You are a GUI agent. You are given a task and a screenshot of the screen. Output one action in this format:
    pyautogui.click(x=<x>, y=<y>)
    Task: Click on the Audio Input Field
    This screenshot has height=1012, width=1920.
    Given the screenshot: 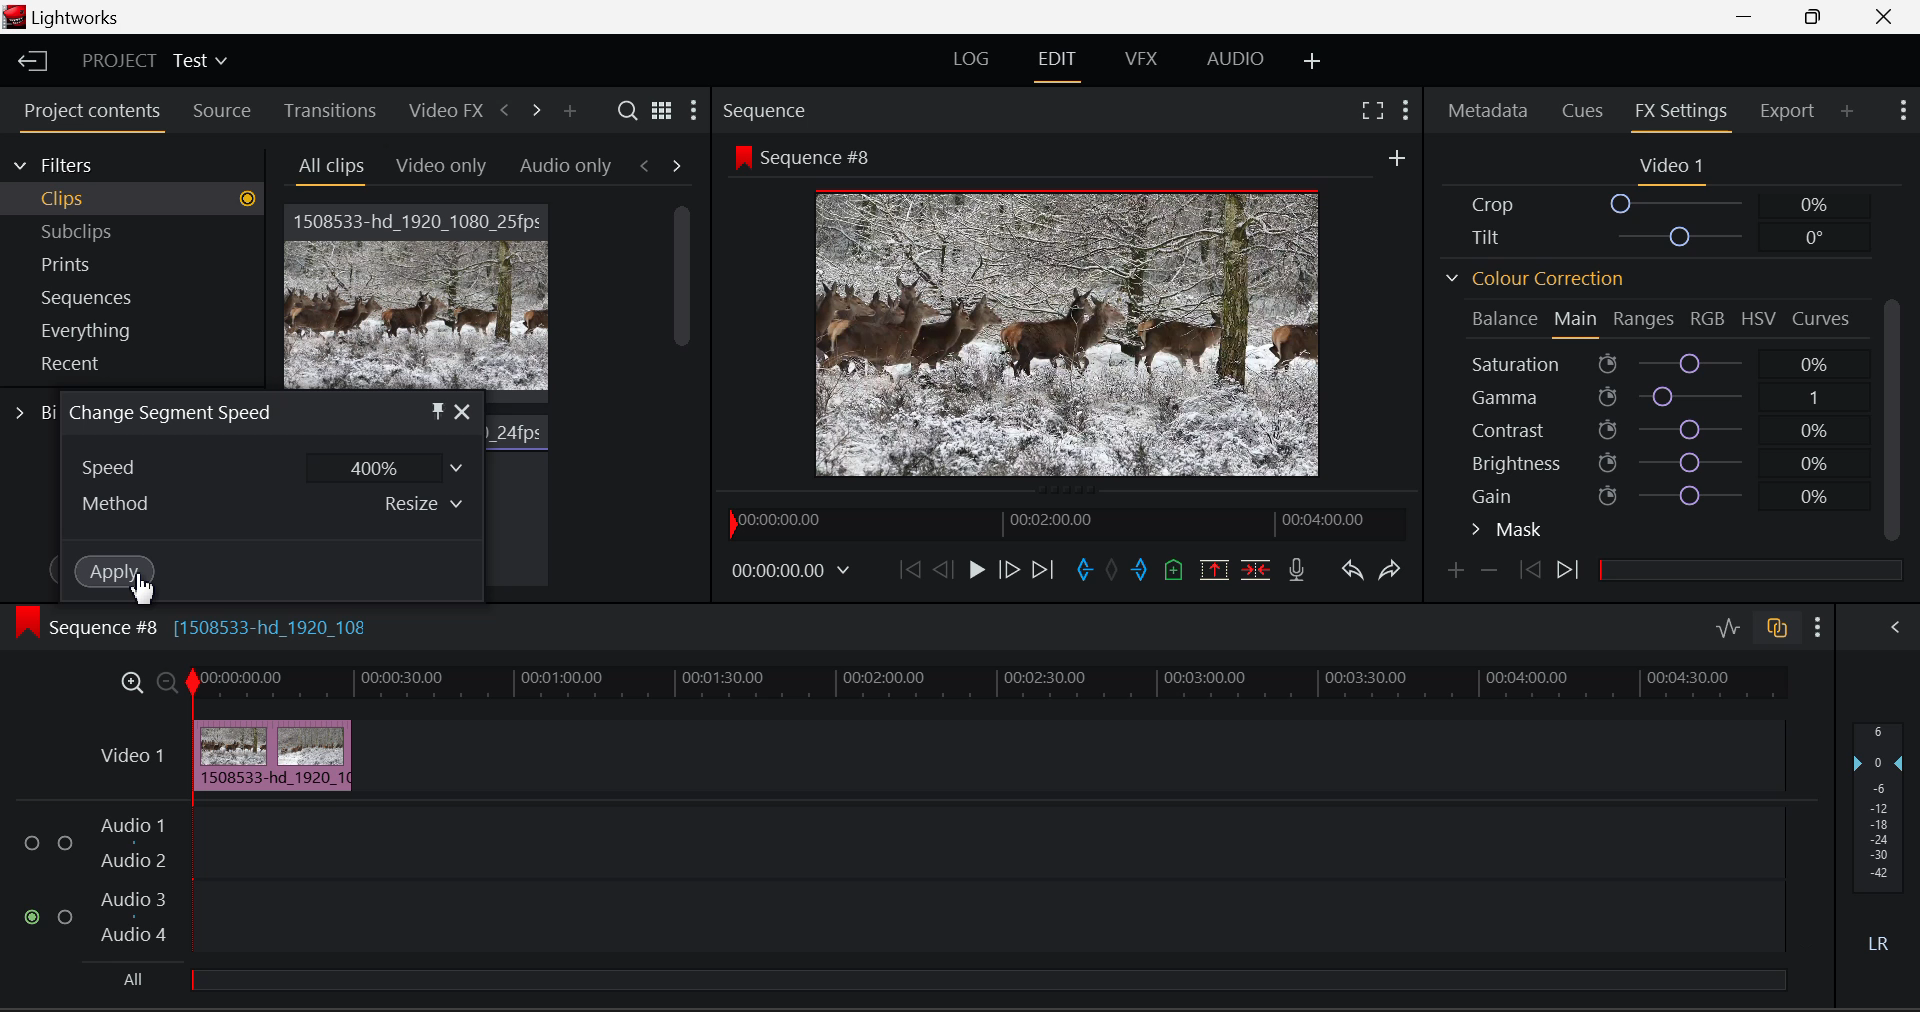 What is the action you would take?
    pyautogui.click(x=985, y=917)
    